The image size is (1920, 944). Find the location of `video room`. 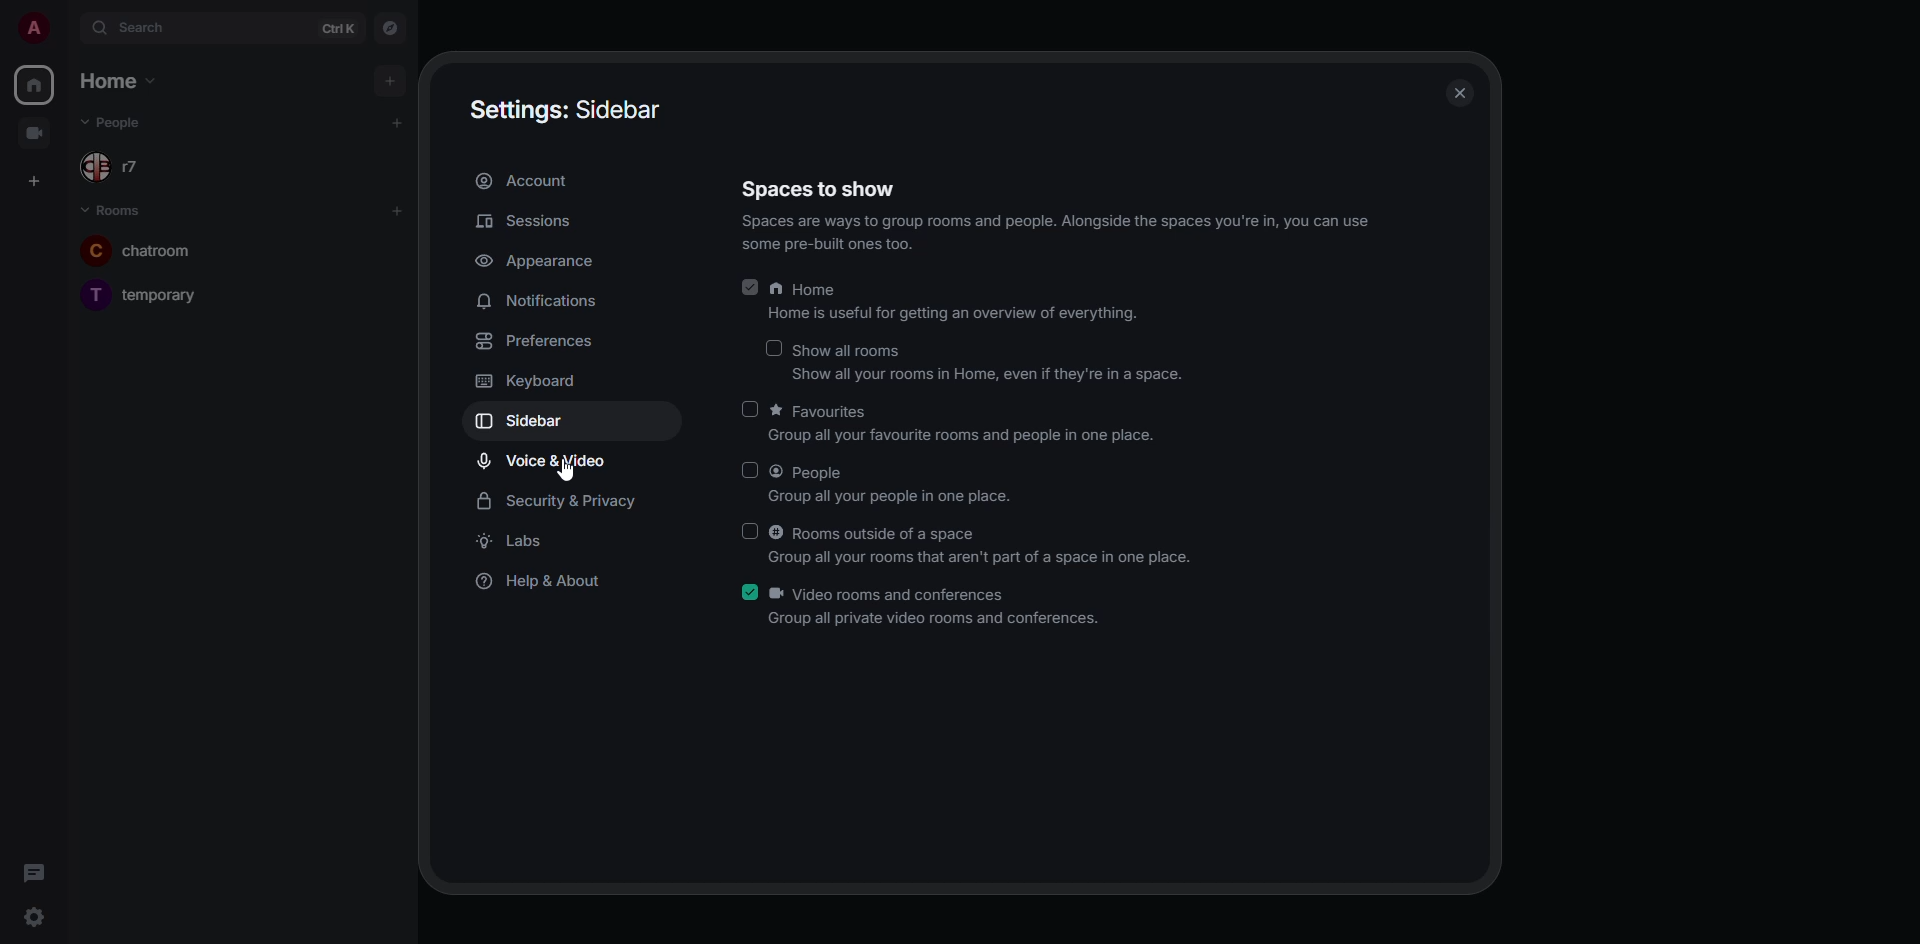

video room is located at coordinates (36, 134).